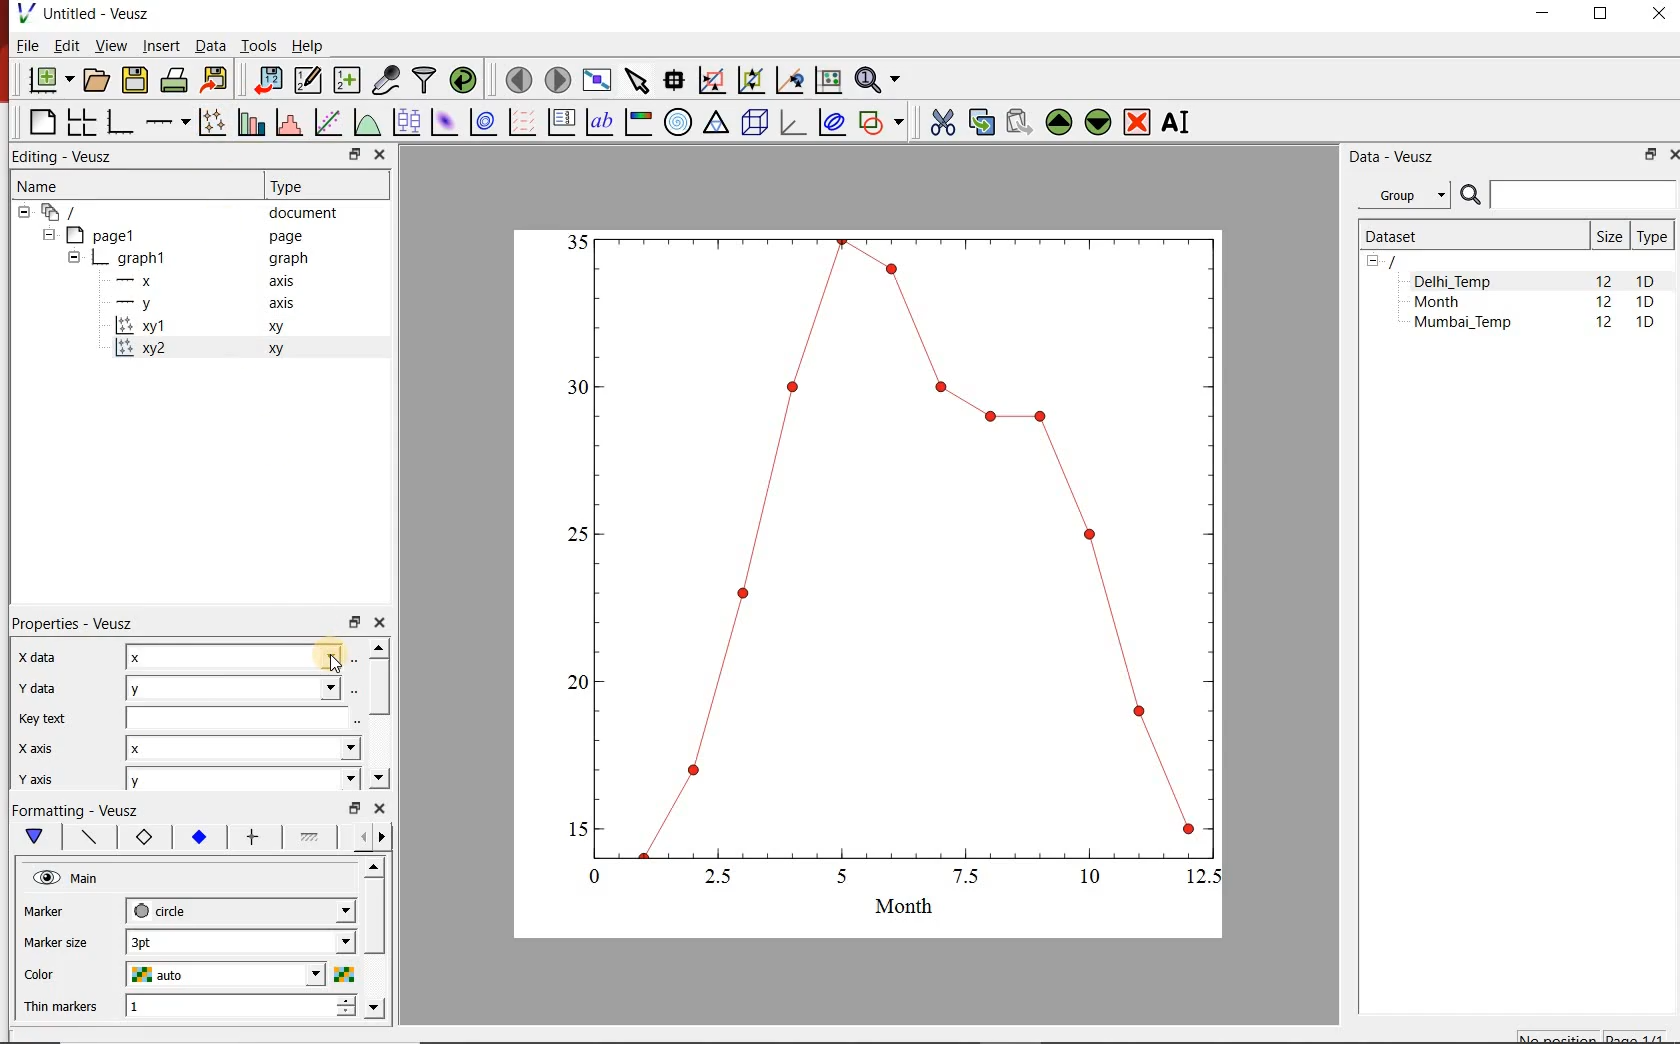 This screenshot has width=1680, height=1044. What do you see at coordinates (295, 186) in the screenshot?
I see `Type` at bounding box center [295, 186].